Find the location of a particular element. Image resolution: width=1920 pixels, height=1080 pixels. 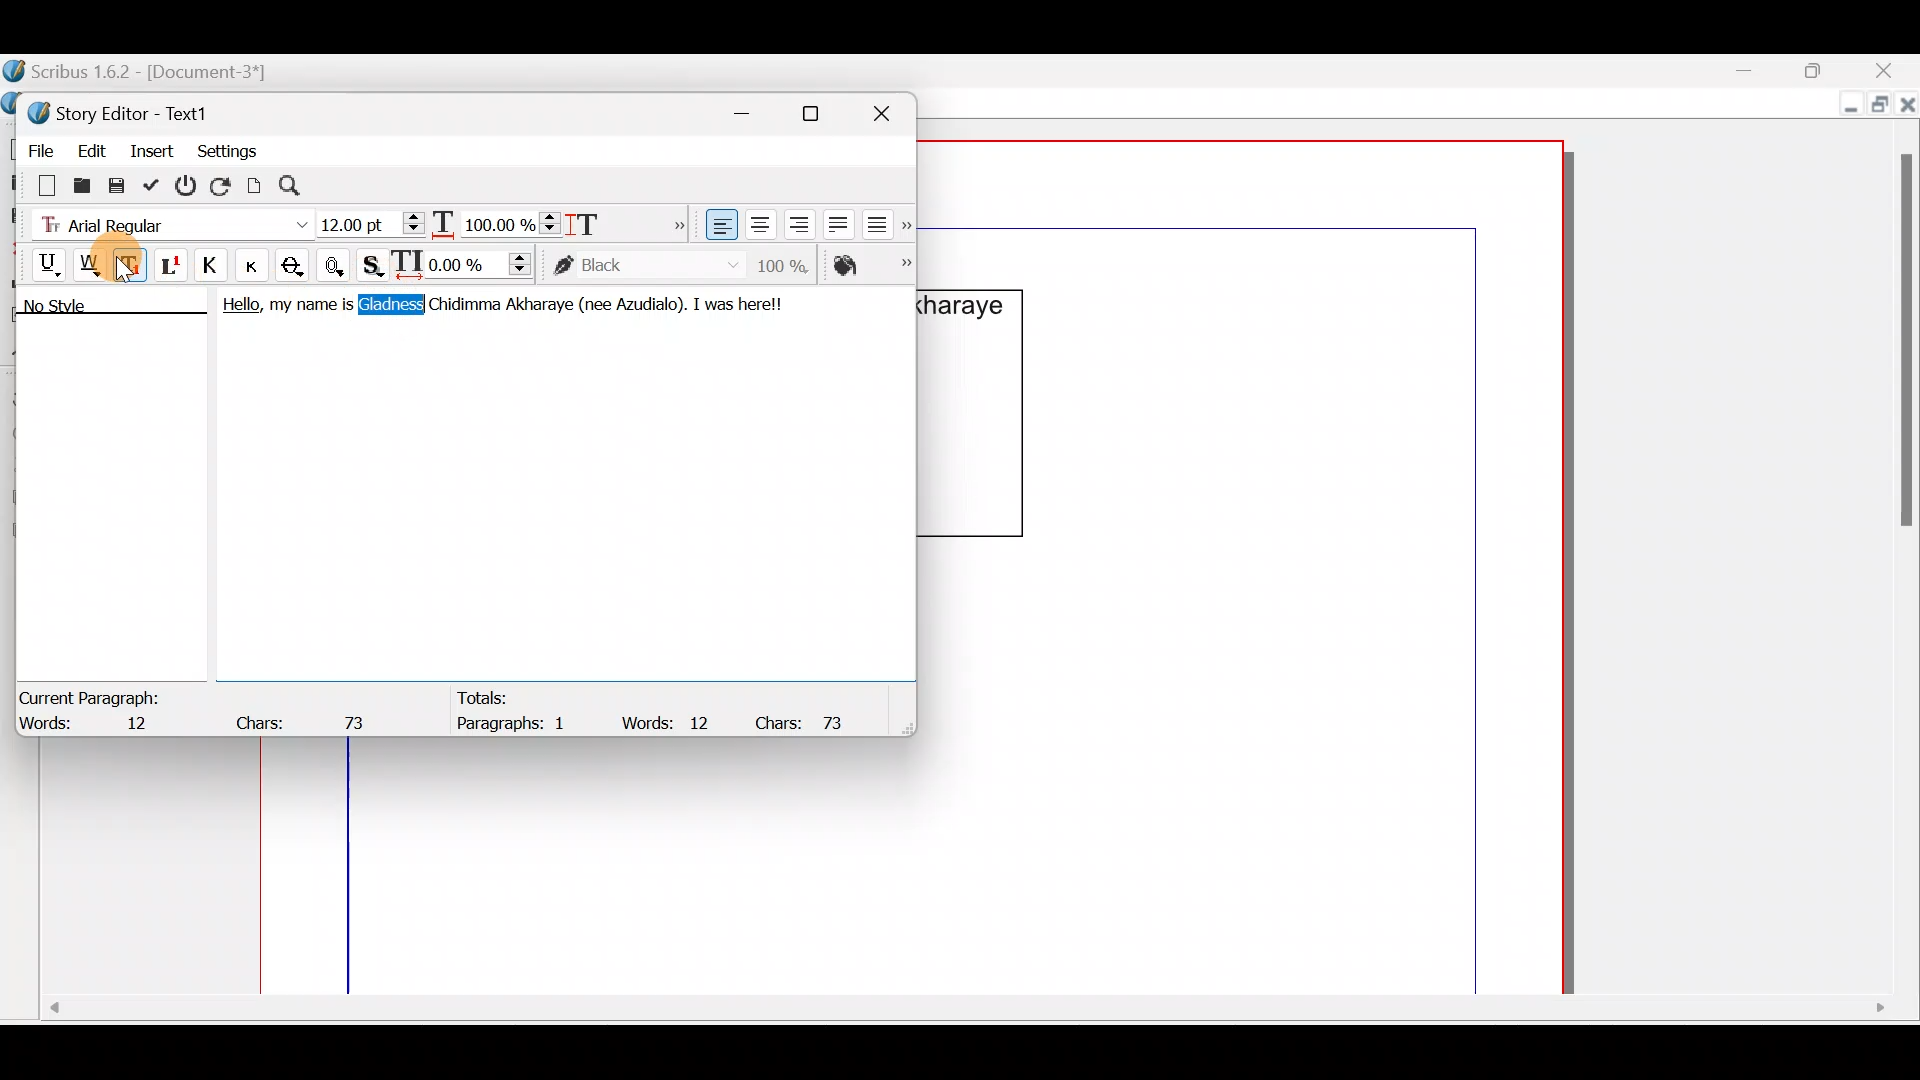

I was herel! is located at coordinates (742, 302).